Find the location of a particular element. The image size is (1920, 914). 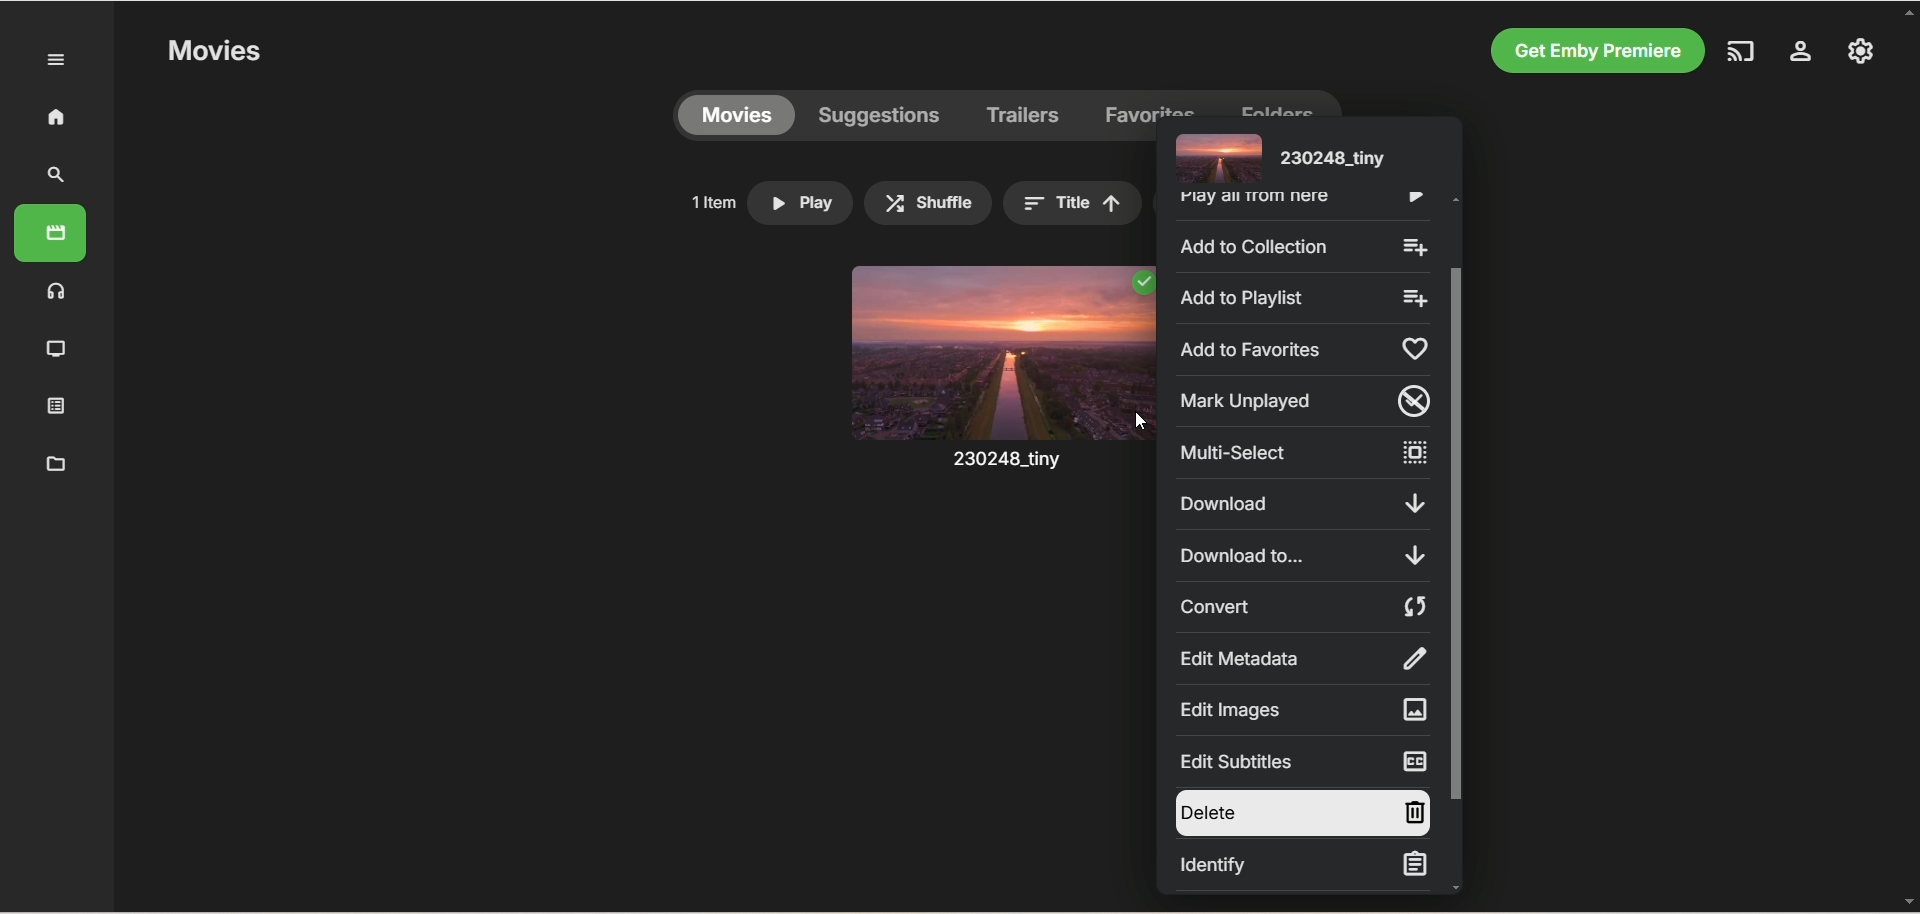

trailers is located at coordinates (1024, 116).